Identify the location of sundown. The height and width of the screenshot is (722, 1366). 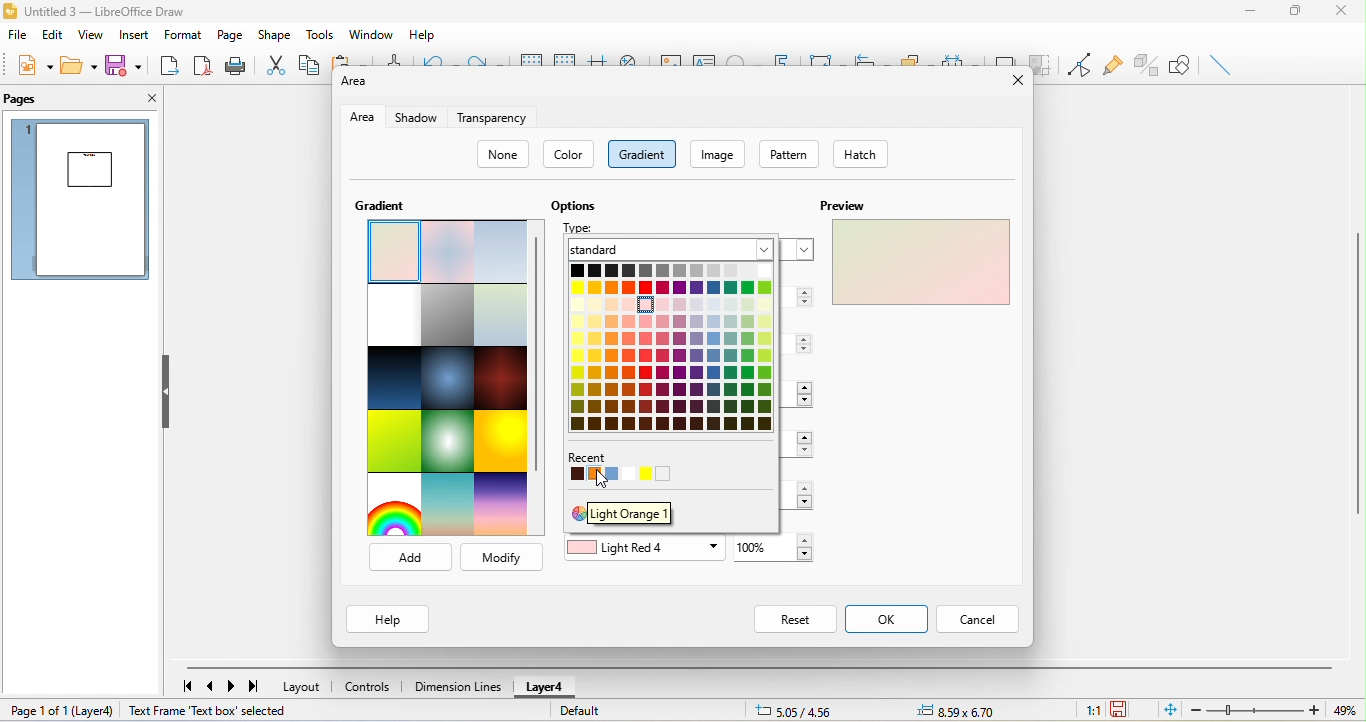
(503, 504).